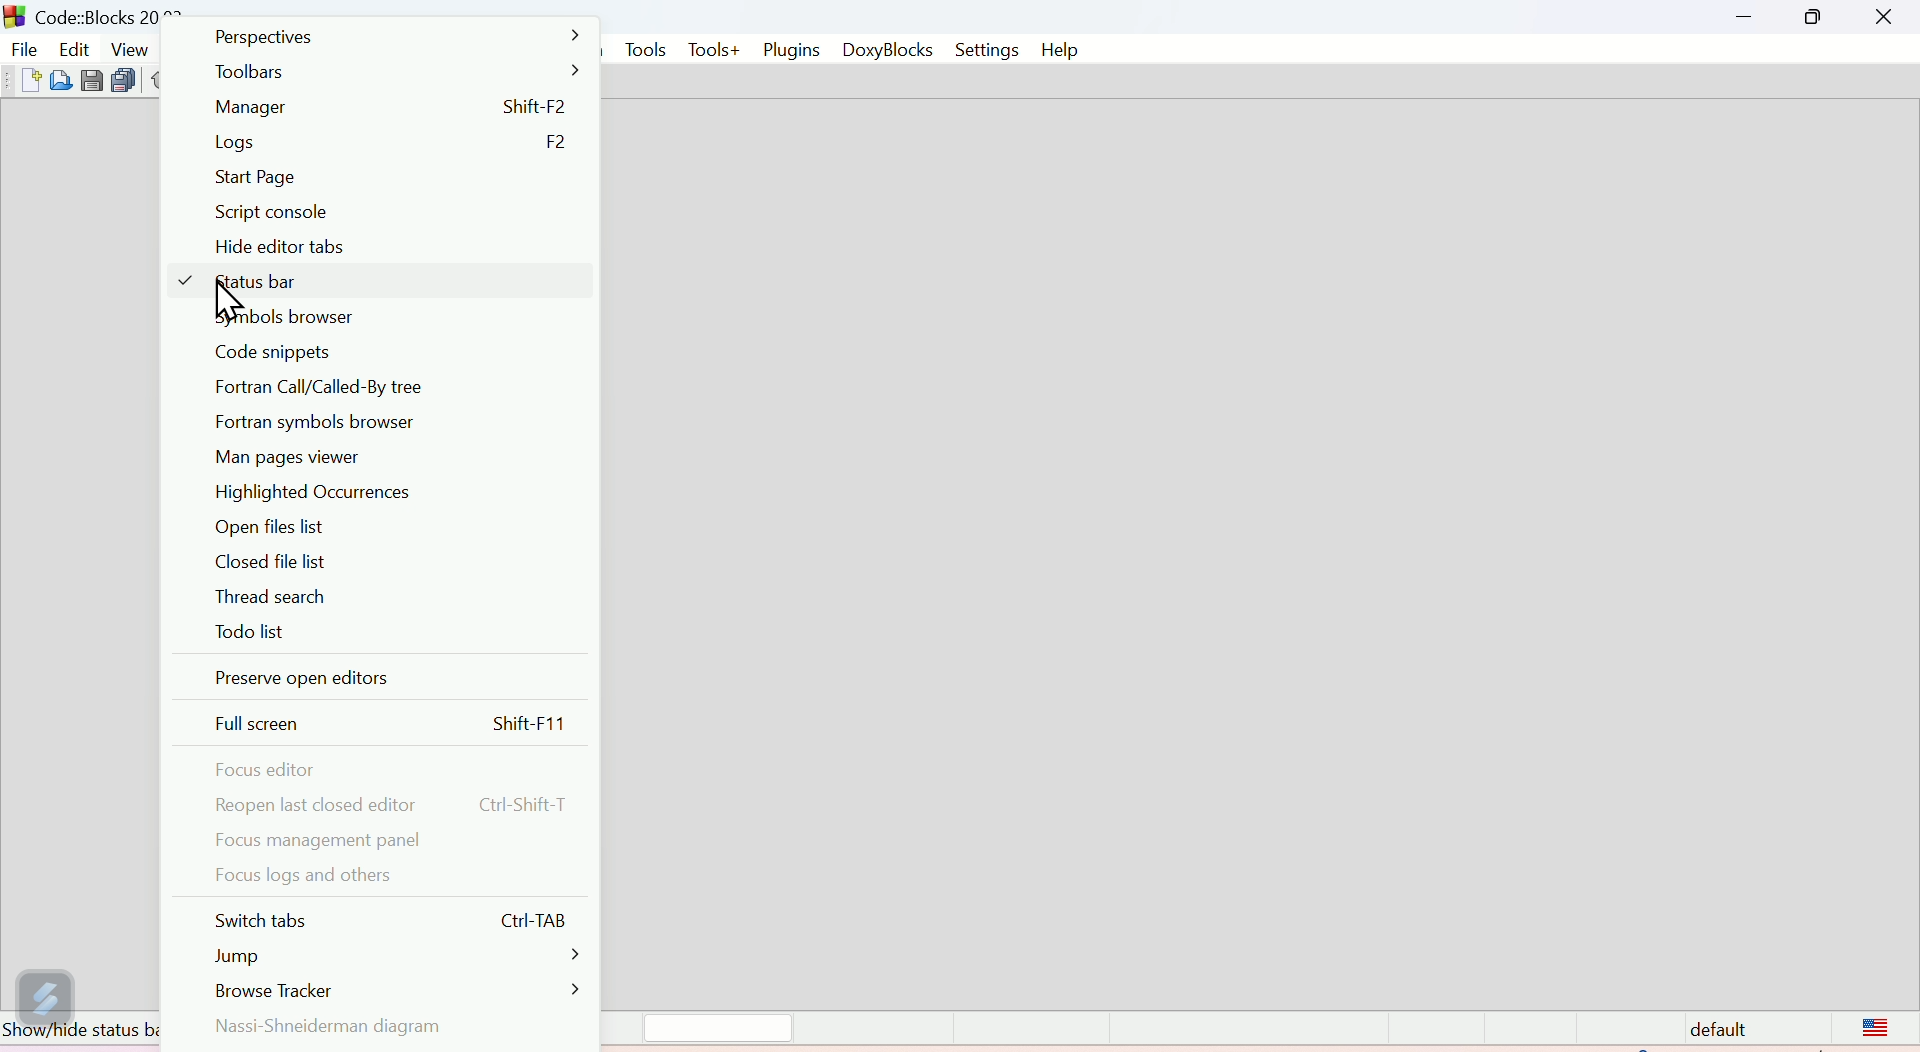  Describe the element at coordinates (374, 390) in the screenshot. I see `Fortran call` at that location.